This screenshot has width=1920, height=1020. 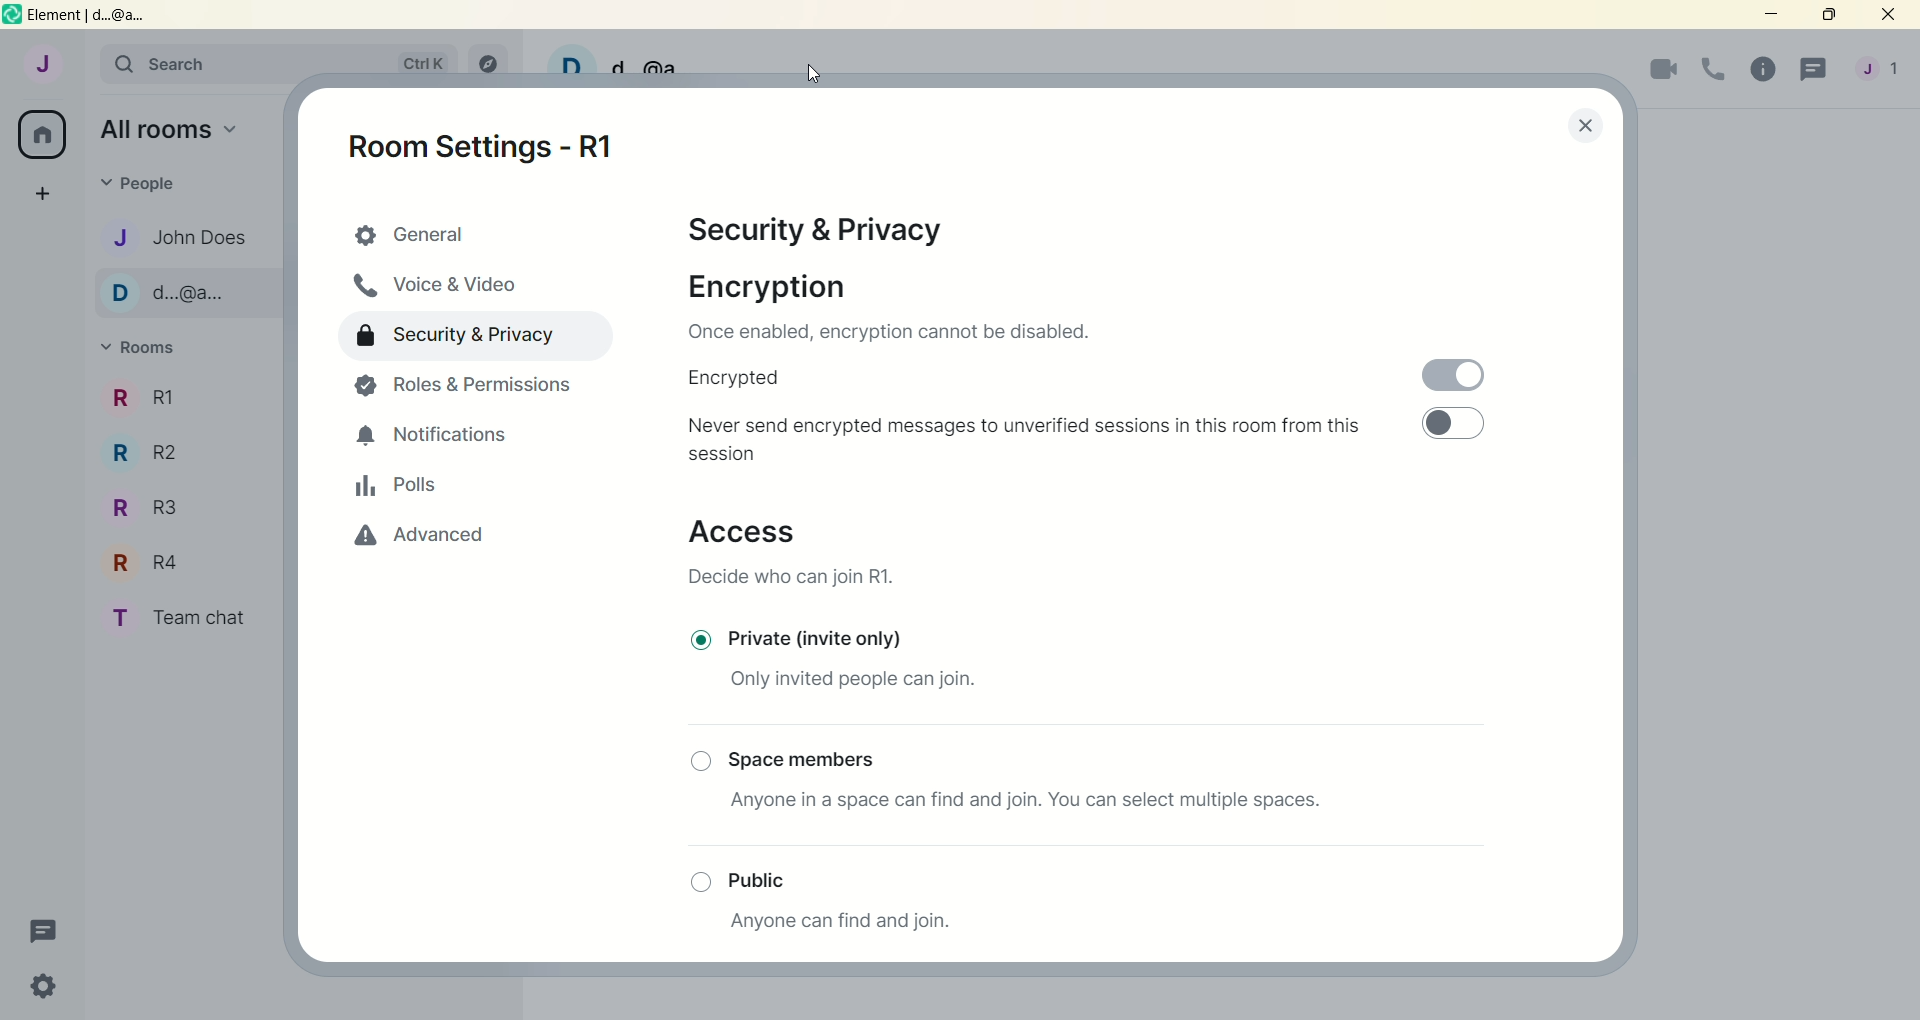 I want to click on roles and permissions, so click(x=470, y=388).